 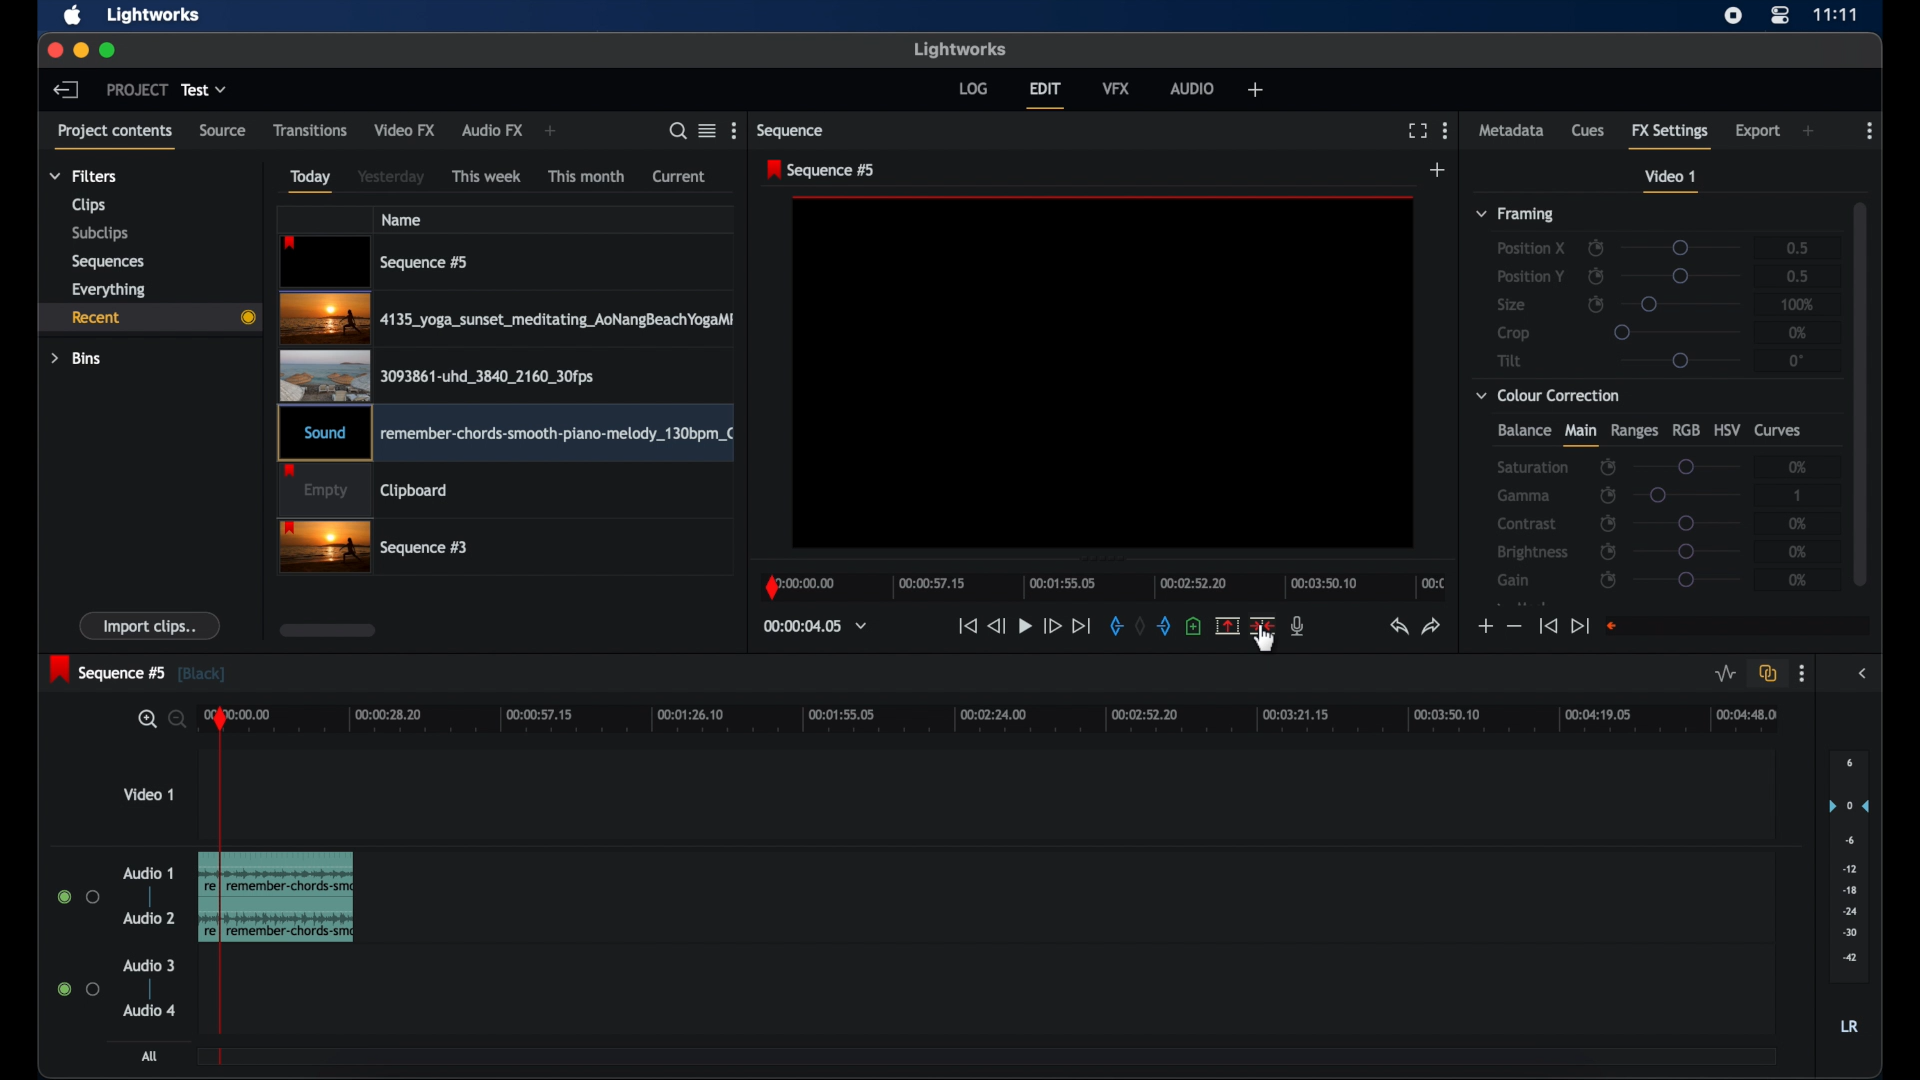 I want to click on audio fx, so click(x=493, y=131).